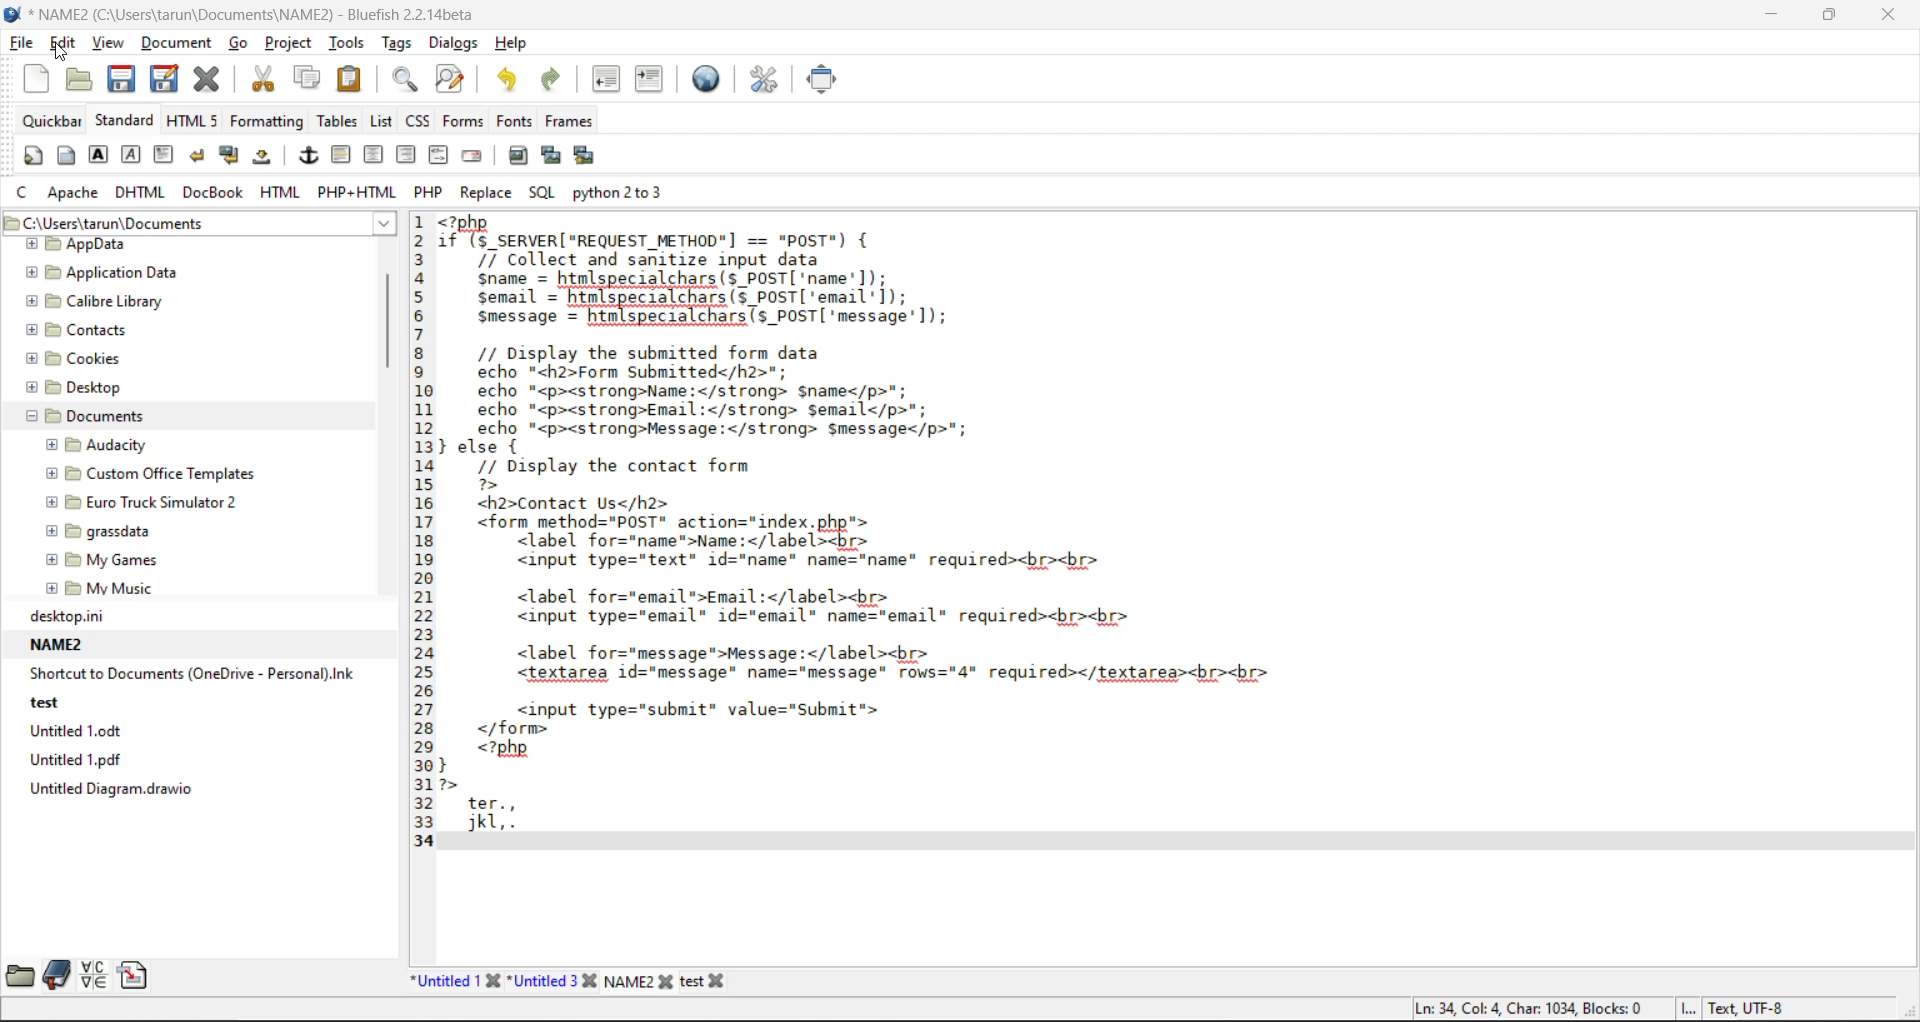  Describe the element at coordinates (76, 356) in the screenshot. I see `Cookies` at that location.